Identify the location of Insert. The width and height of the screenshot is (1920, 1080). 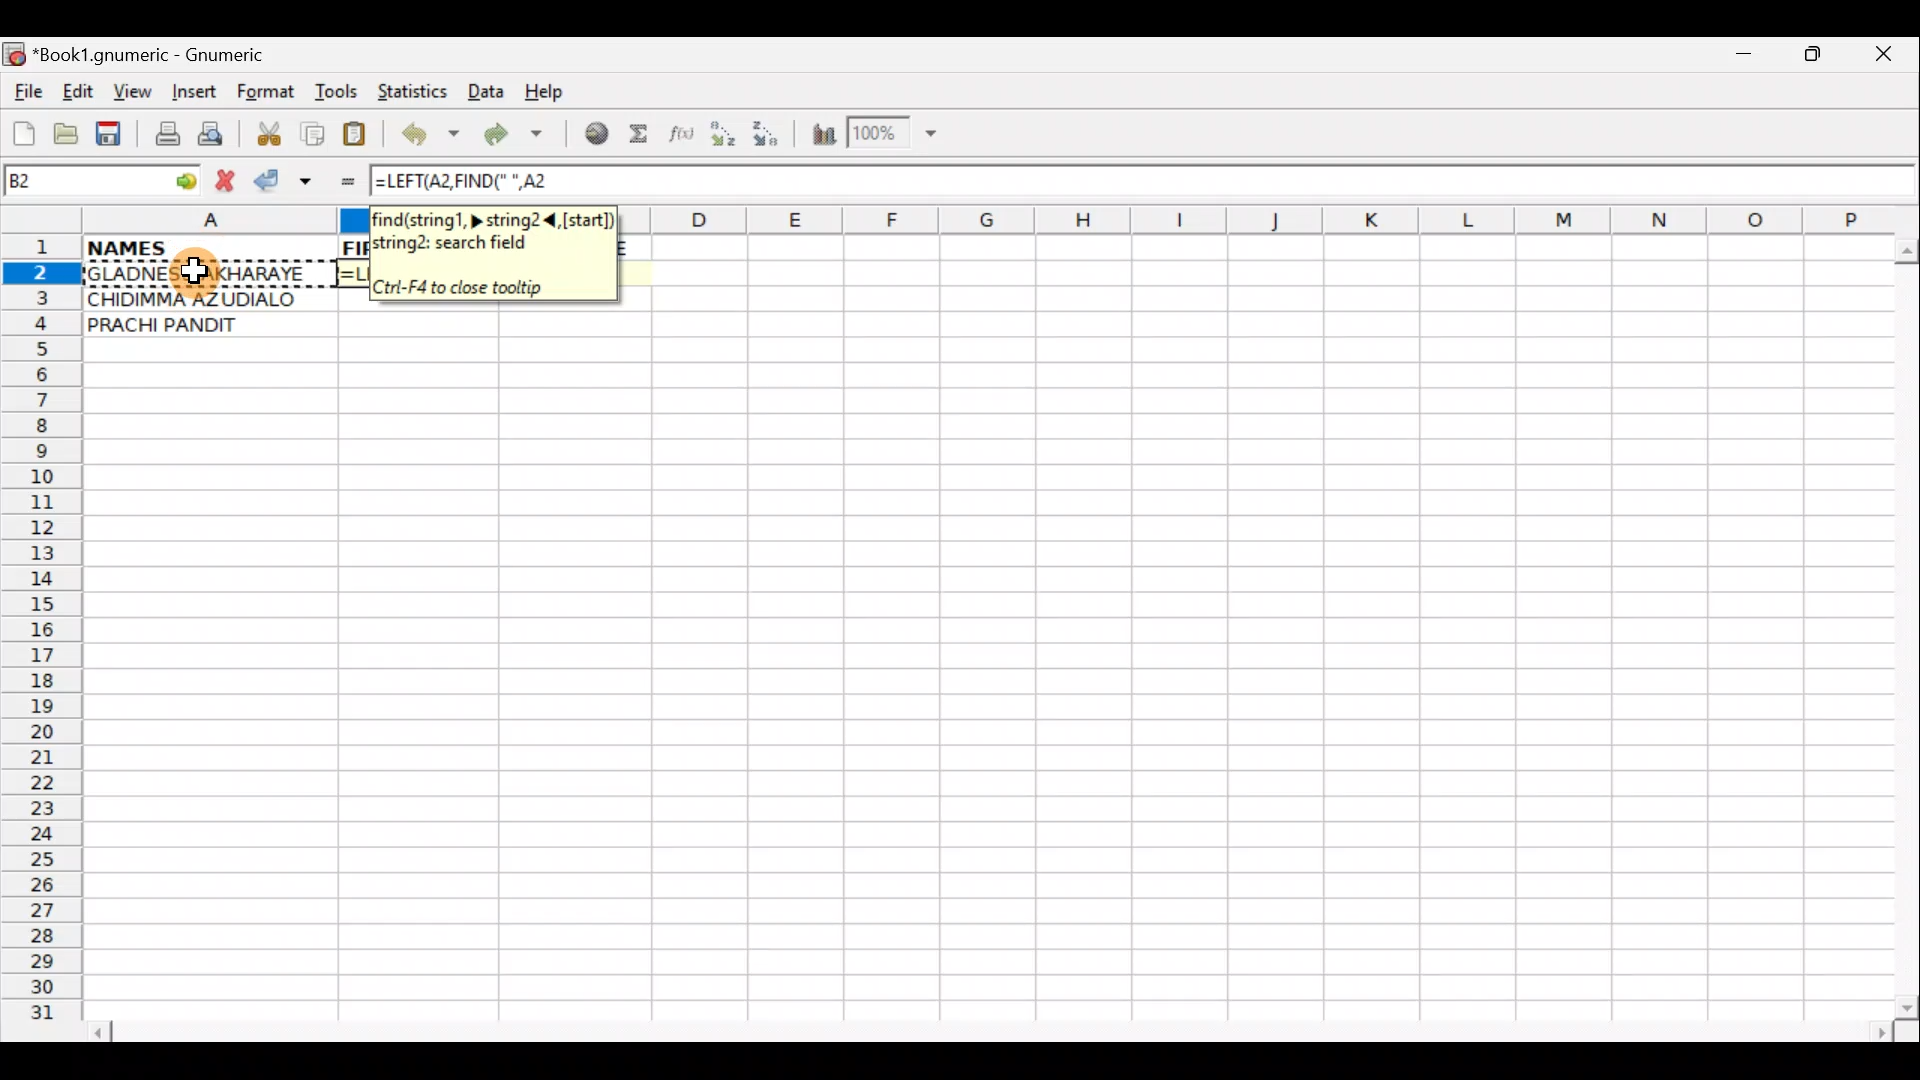
(193, 92).